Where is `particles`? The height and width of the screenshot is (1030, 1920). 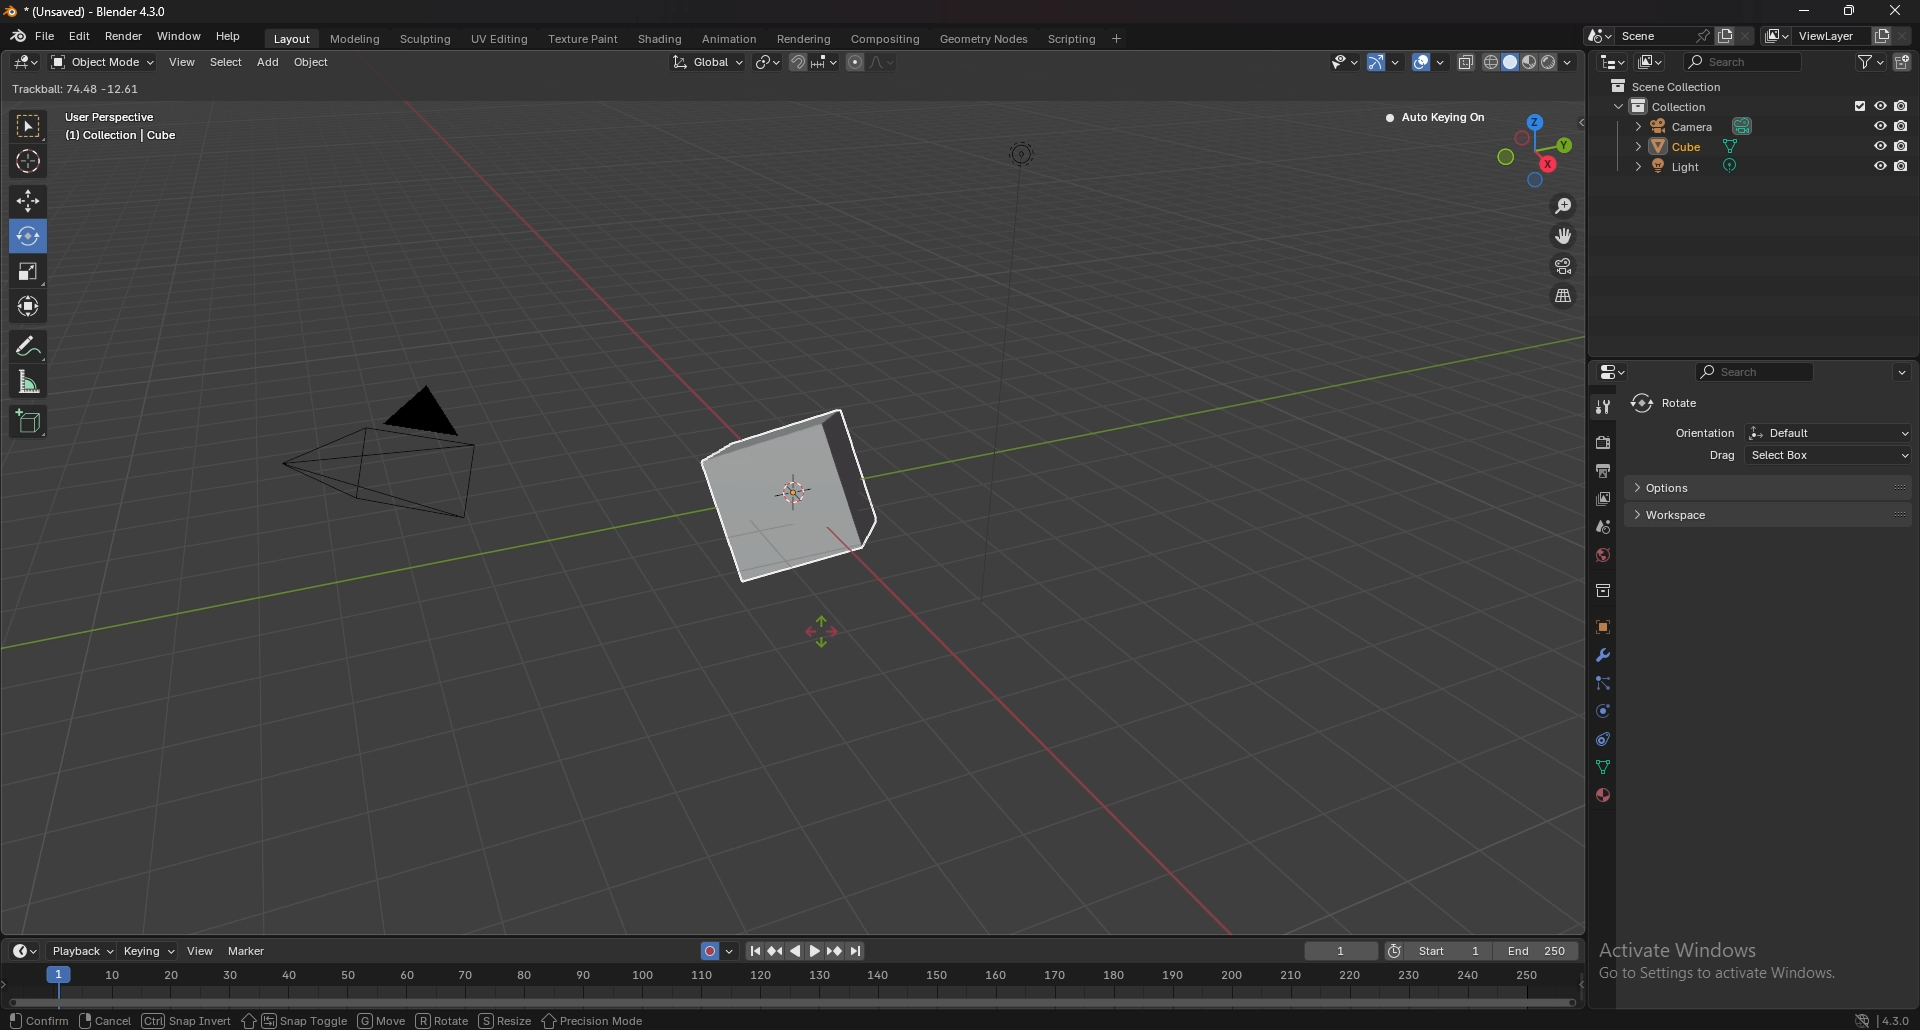 particles is located at coordinates (1603, 684).